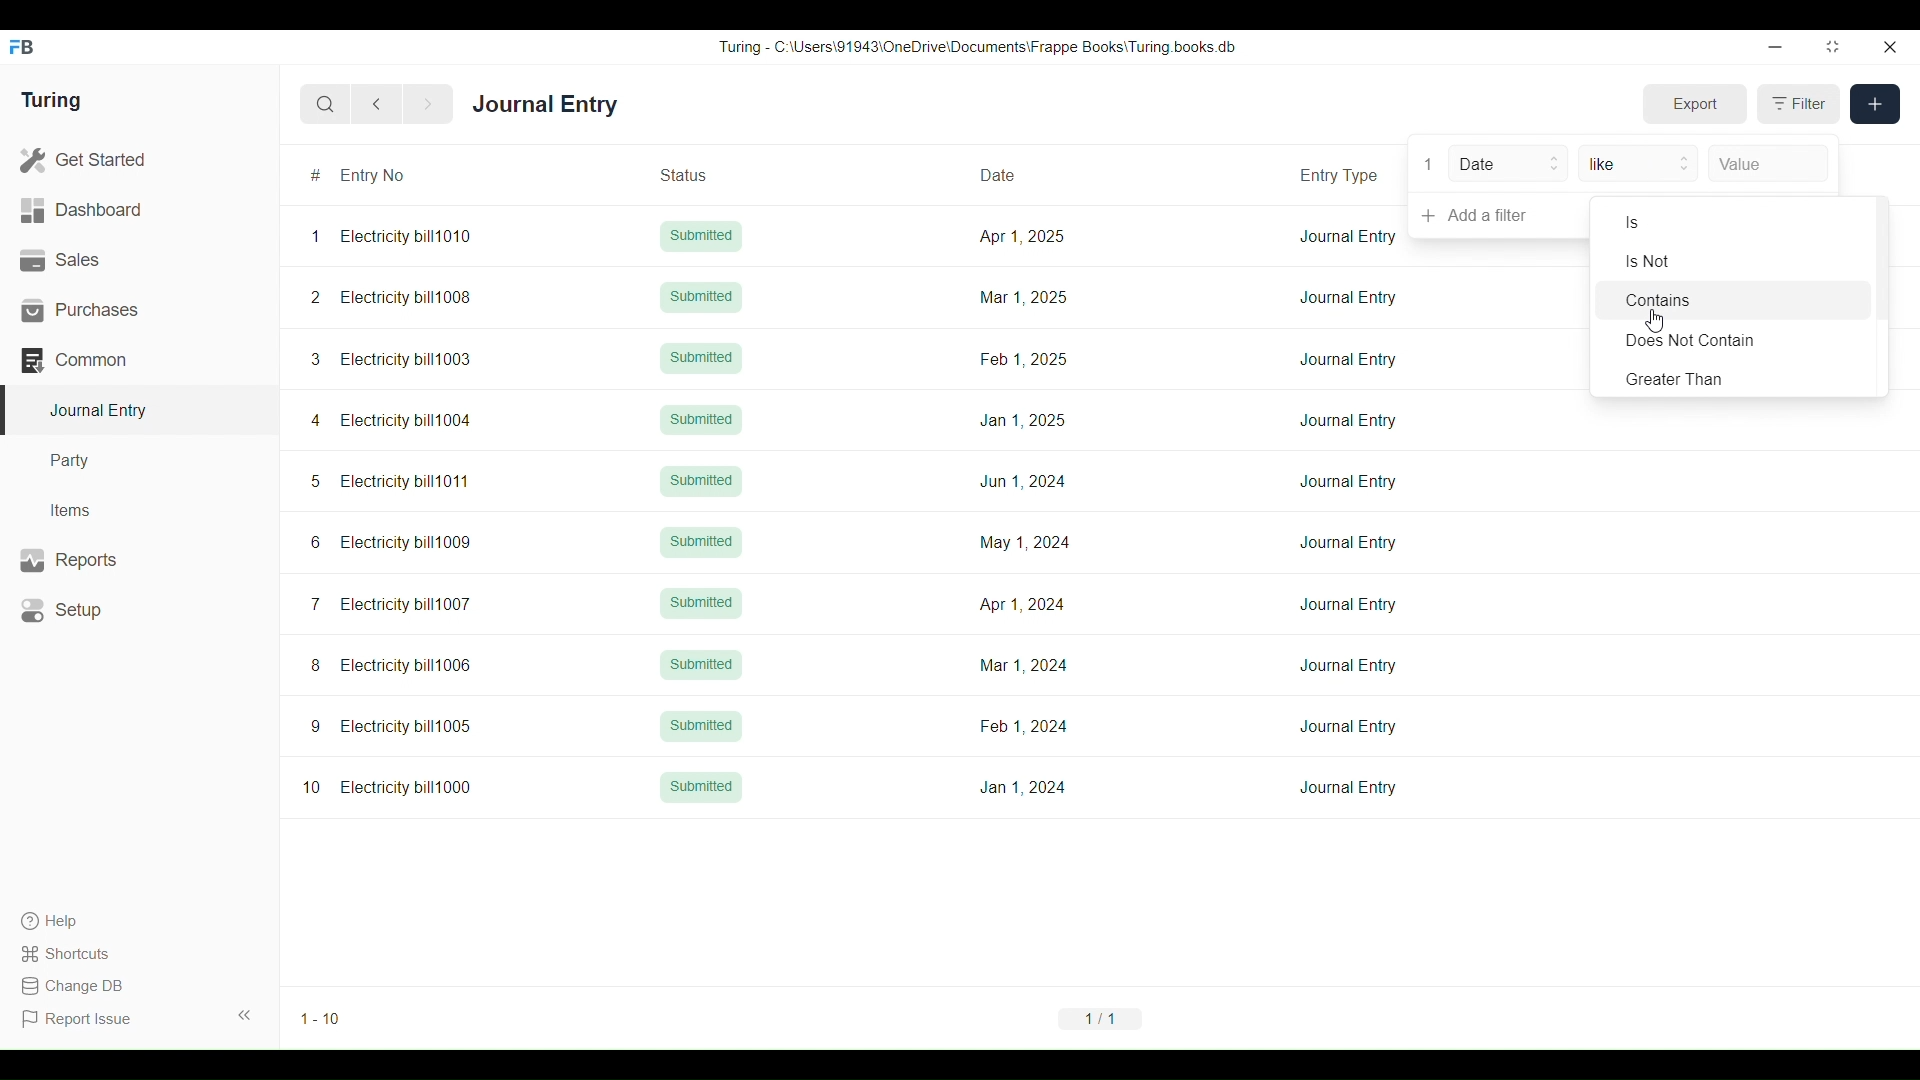 Image resolution: width=1920 pixels, height=1080 pixels. Describe the element at coordinates (1733, 222) in the screenshot. I see `Is` at that location.